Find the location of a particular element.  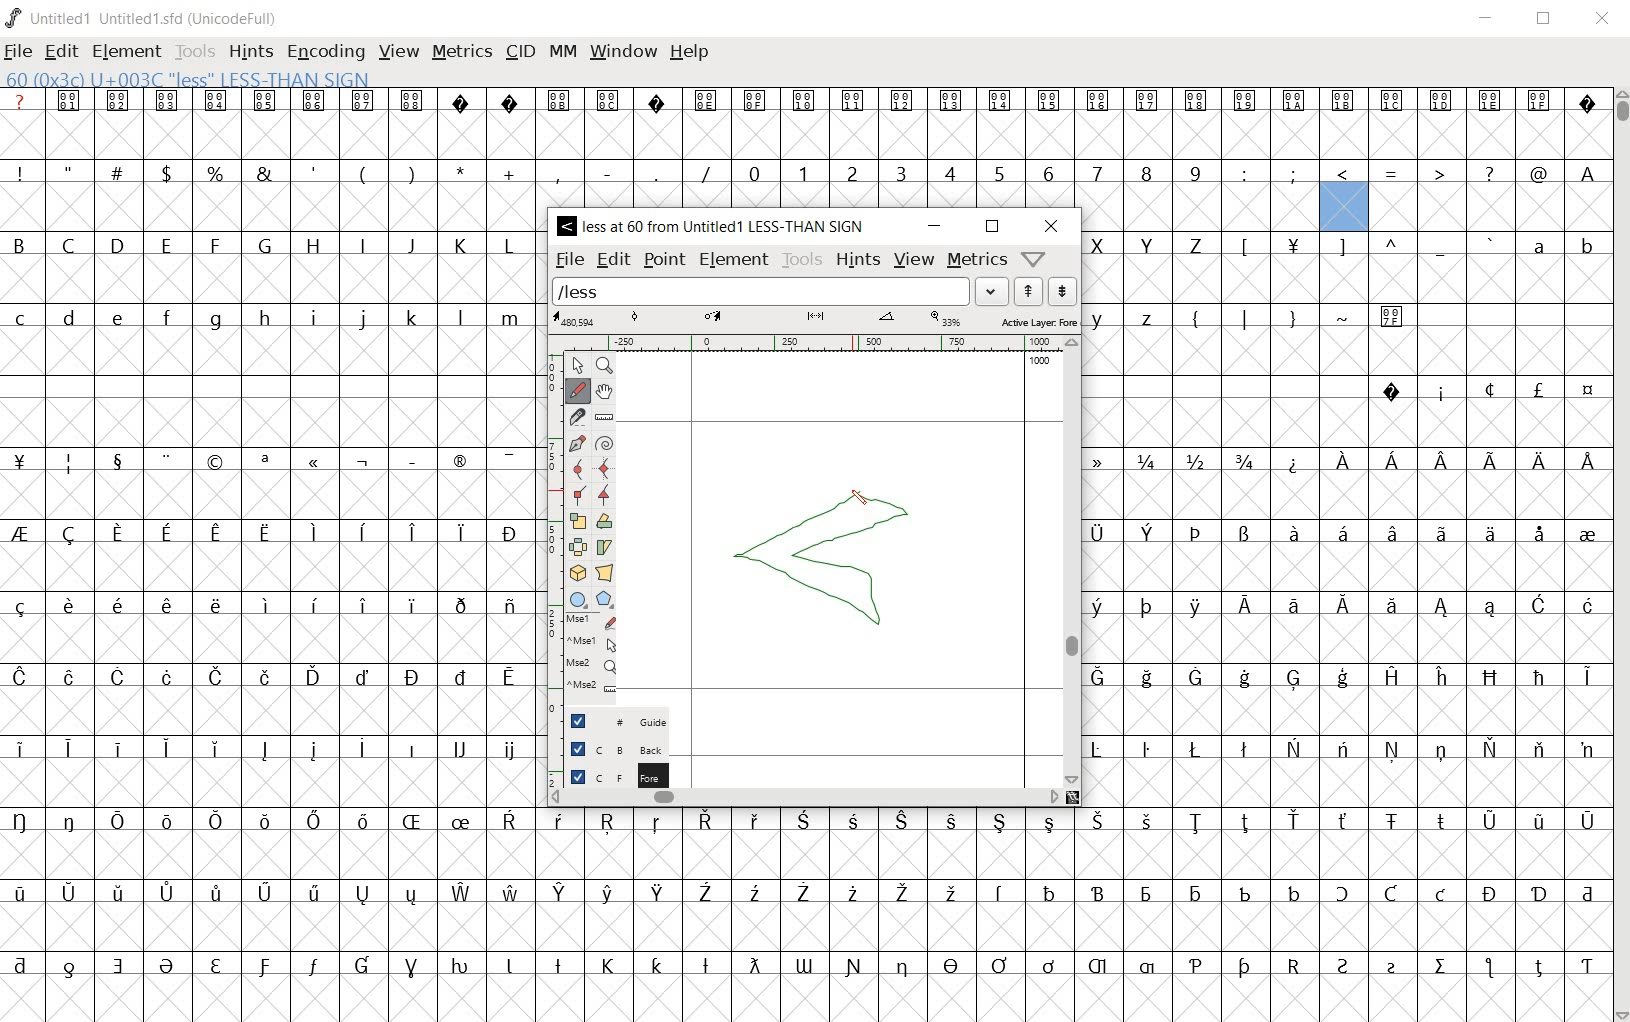

Rotate the selection is located at coordinates (605, 521).